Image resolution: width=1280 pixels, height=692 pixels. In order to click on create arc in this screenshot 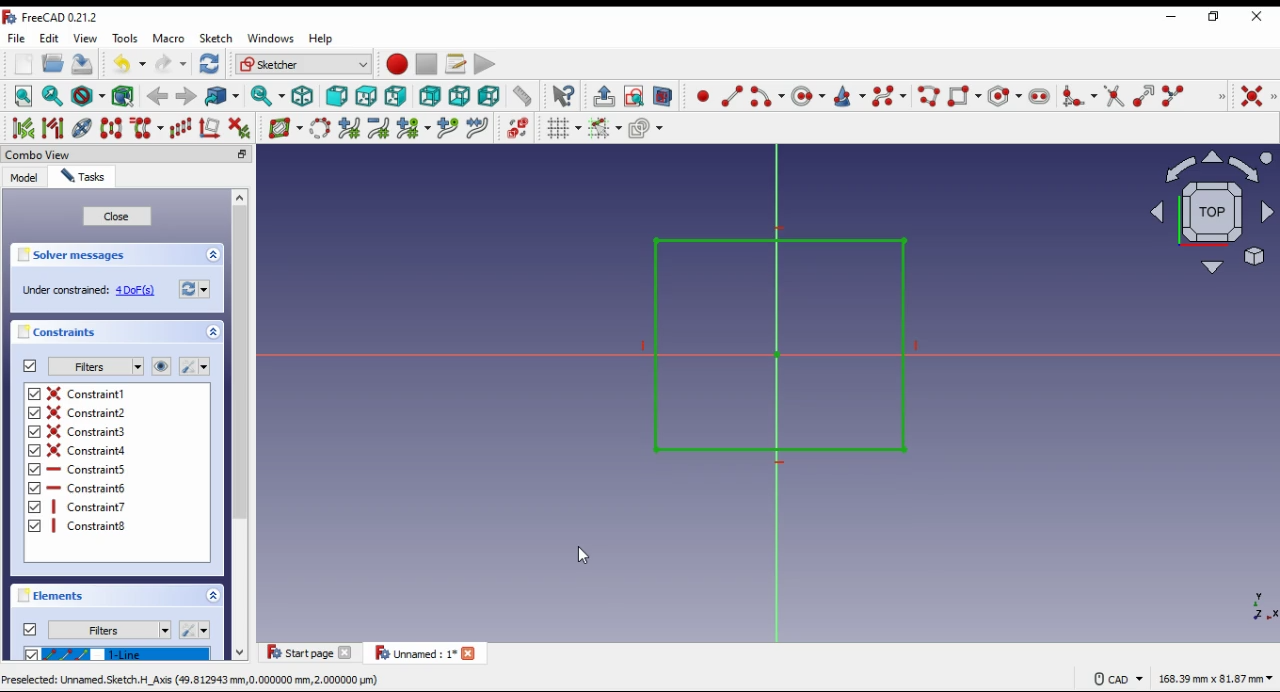, I will do `click(767, 96)`.